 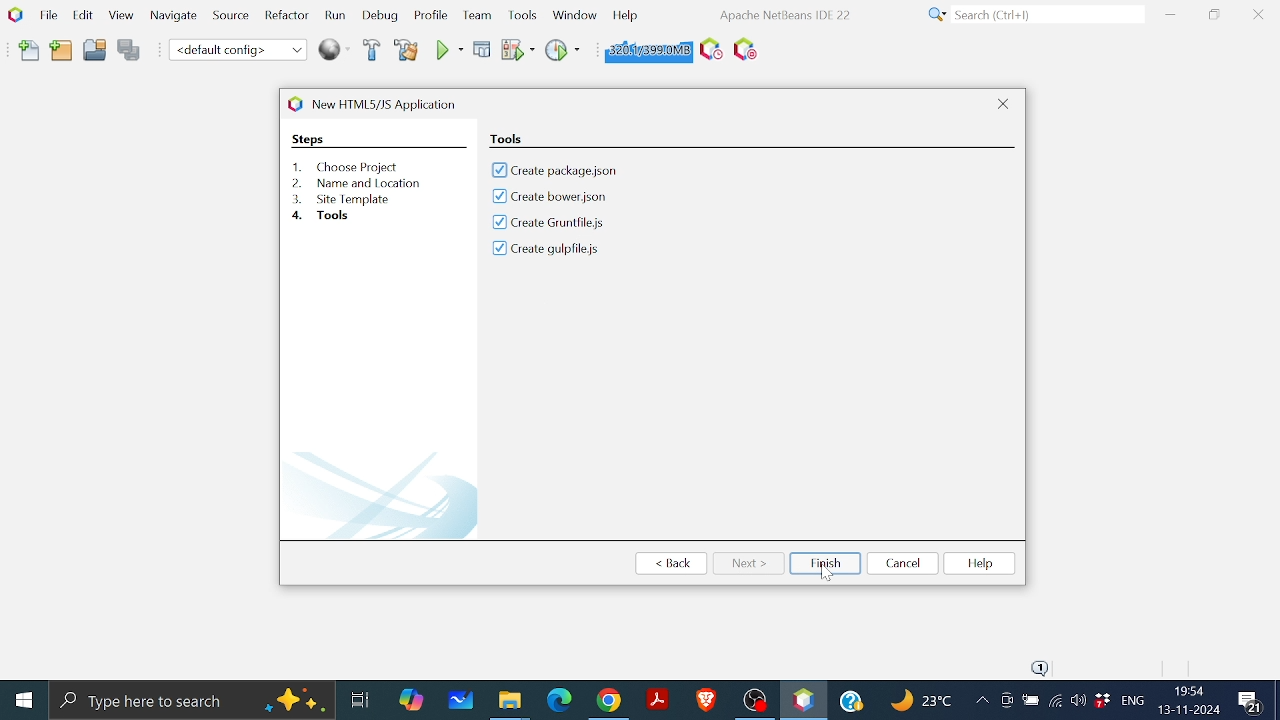 What do you see at coordinates (1030, 701) in the screenshot?
I see `Bettery` at bounding box center [1030, 701].